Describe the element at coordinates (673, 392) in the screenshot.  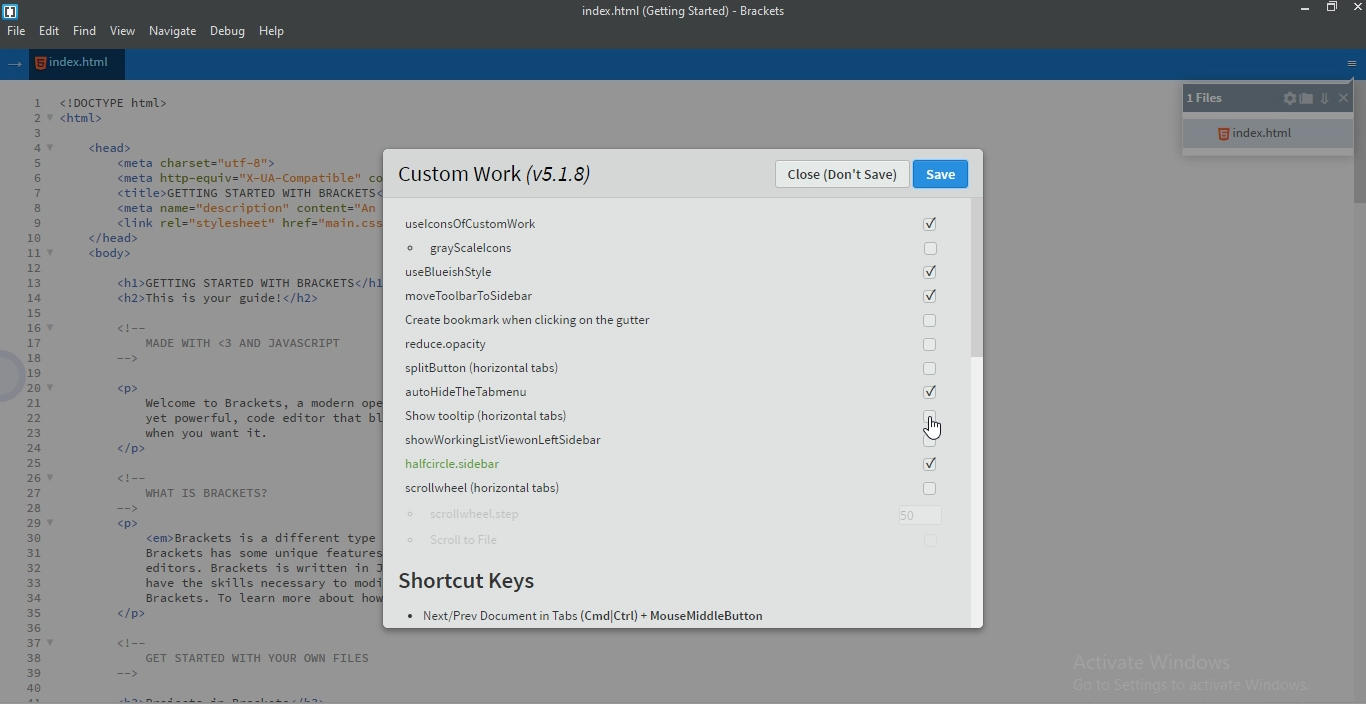
I see `autohideTheTabmenu` at that location.